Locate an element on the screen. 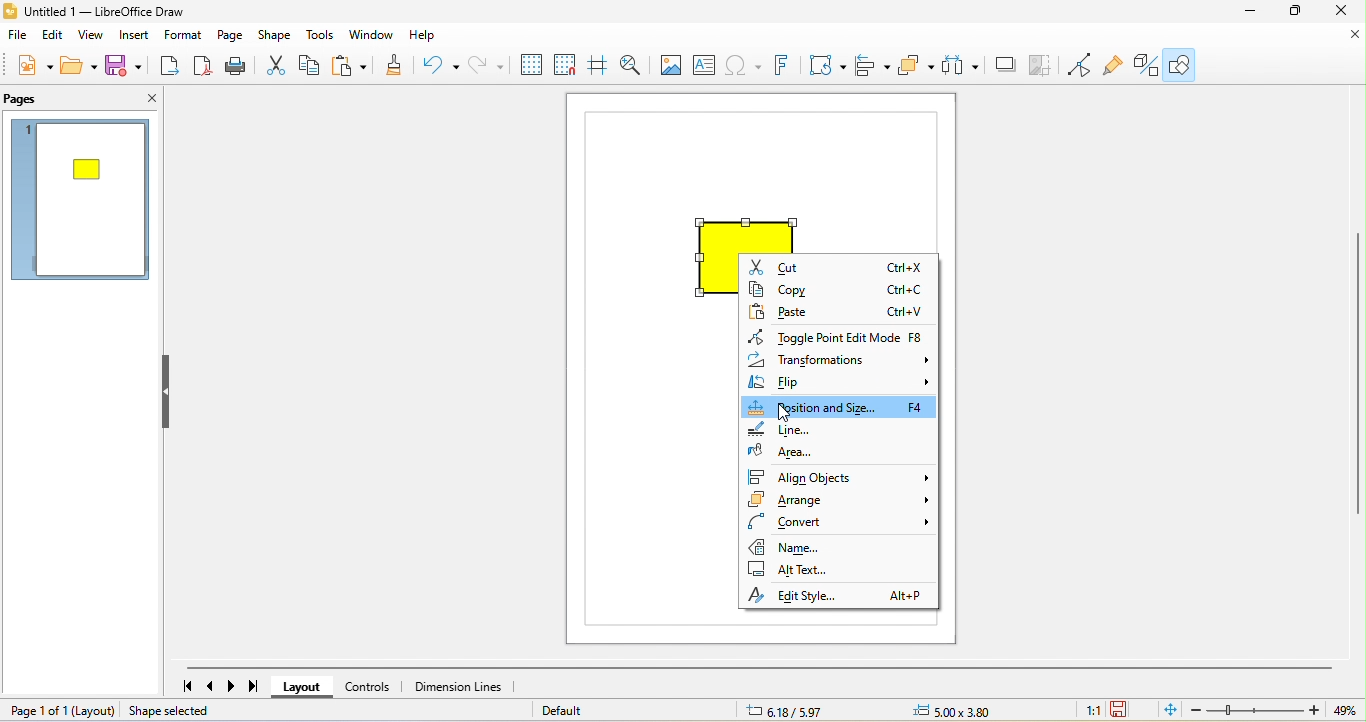 The width and height of the screenshot is (1366, 722). view is located at coordinates (93, 35).